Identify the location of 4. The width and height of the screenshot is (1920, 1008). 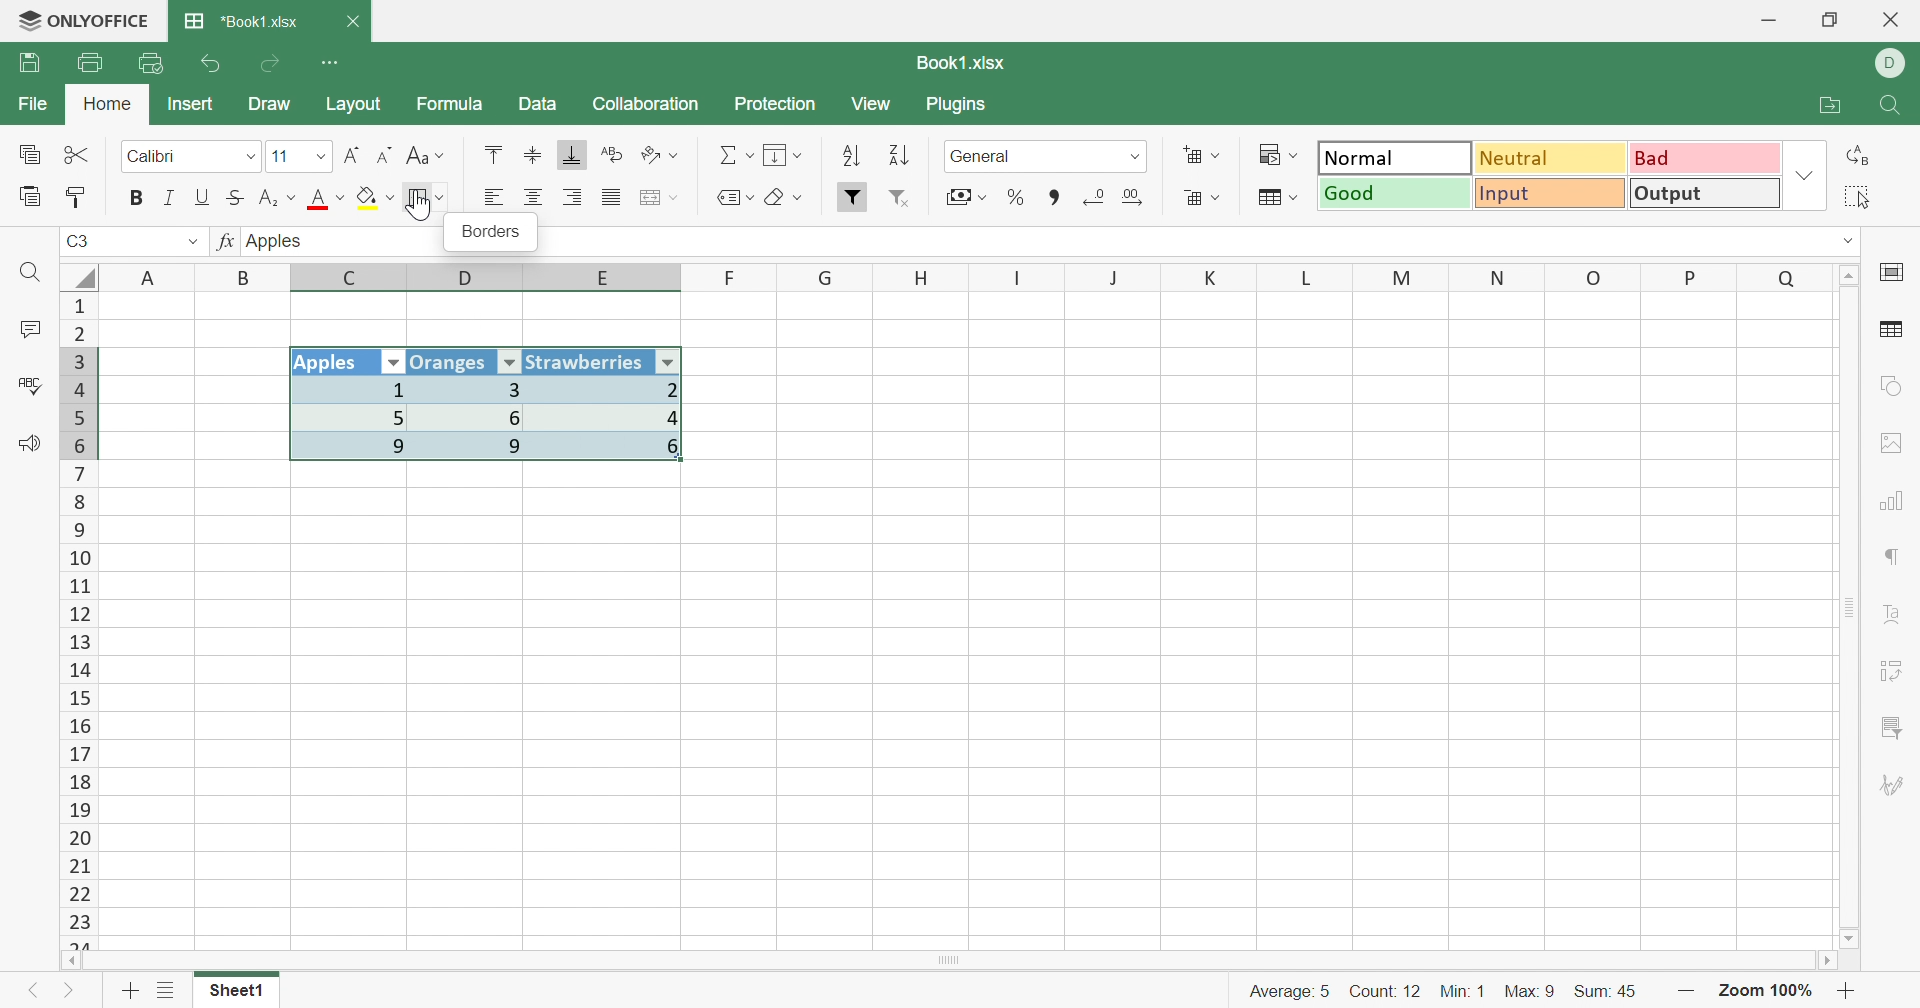
(613, 418).